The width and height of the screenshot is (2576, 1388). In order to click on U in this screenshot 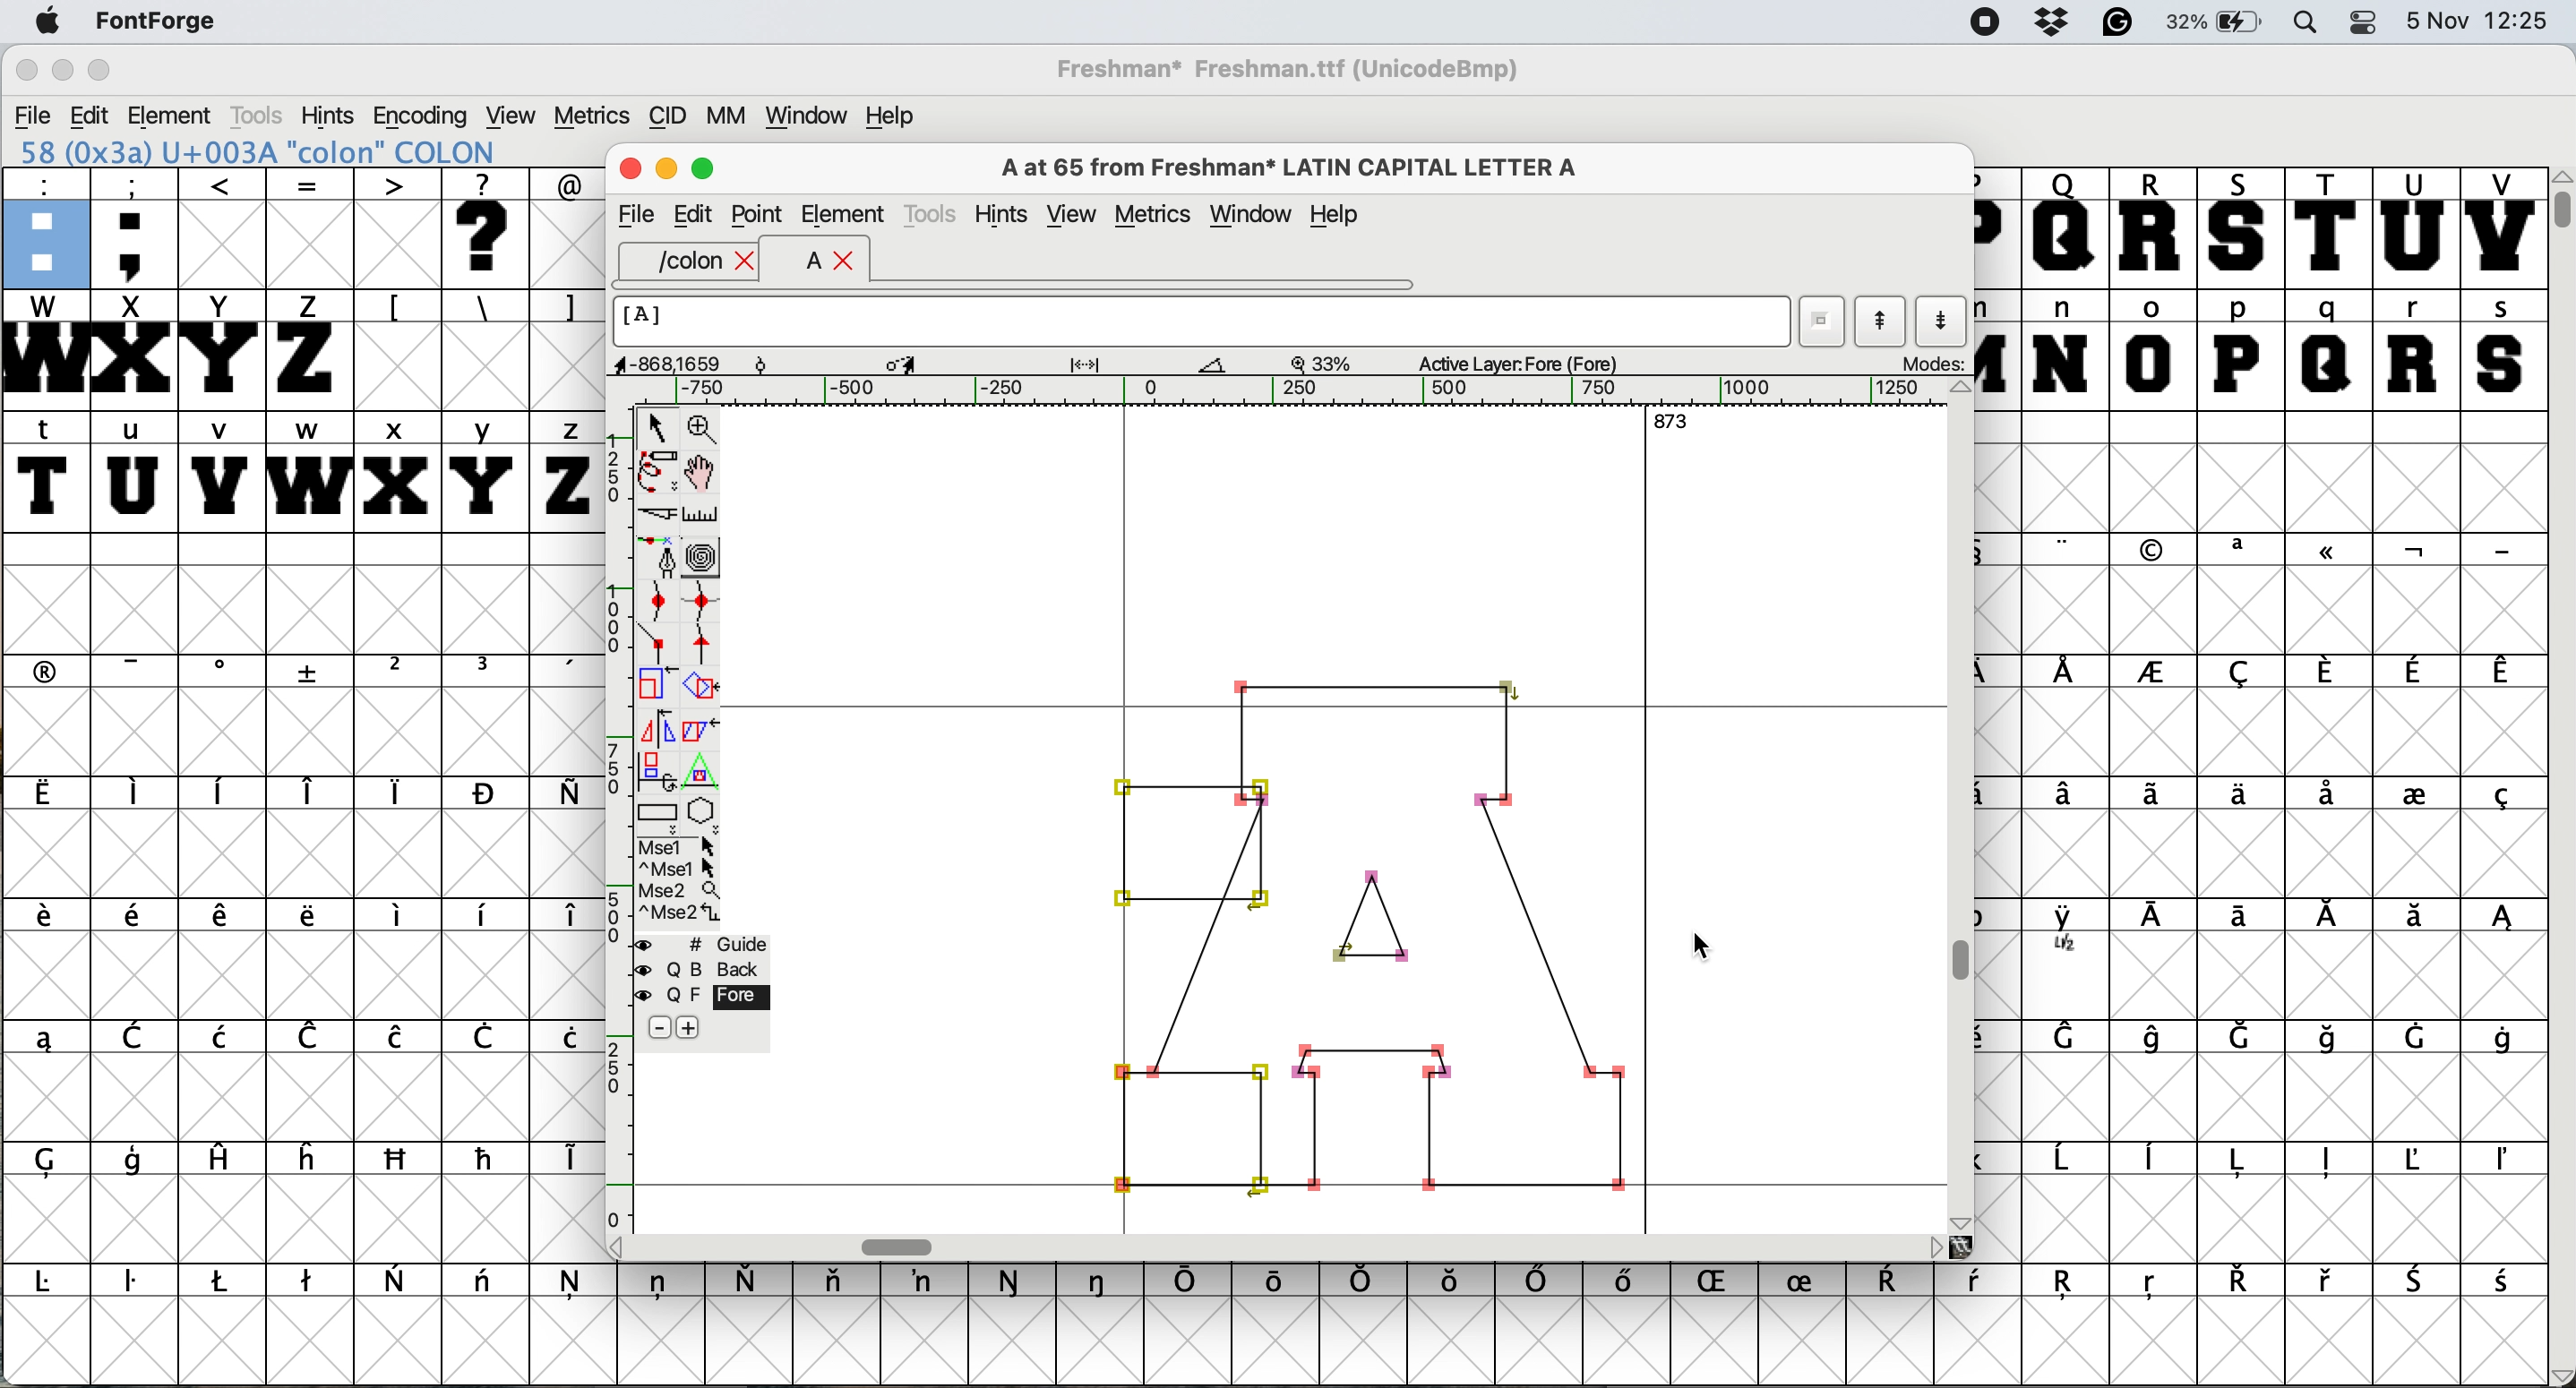, I will do `click(2414, 228)`.